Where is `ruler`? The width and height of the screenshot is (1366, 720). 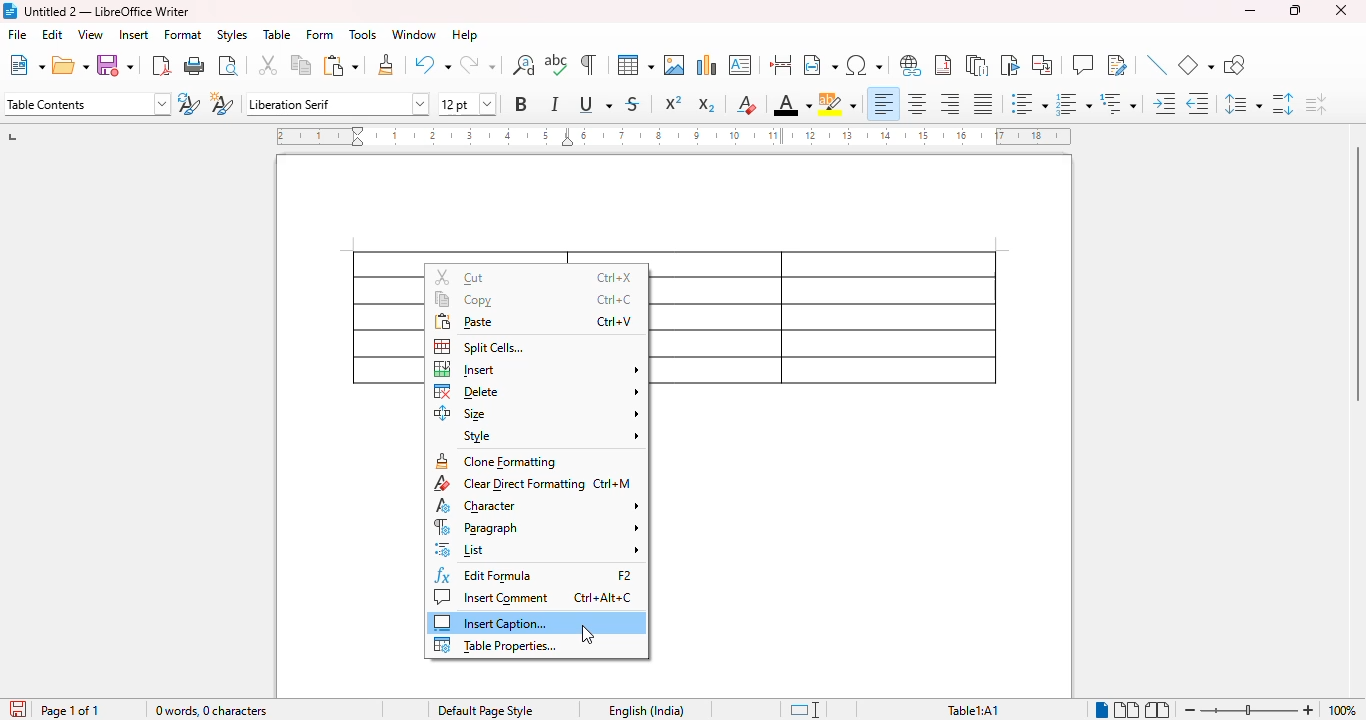
ruler is located at coordinates (673, 136).